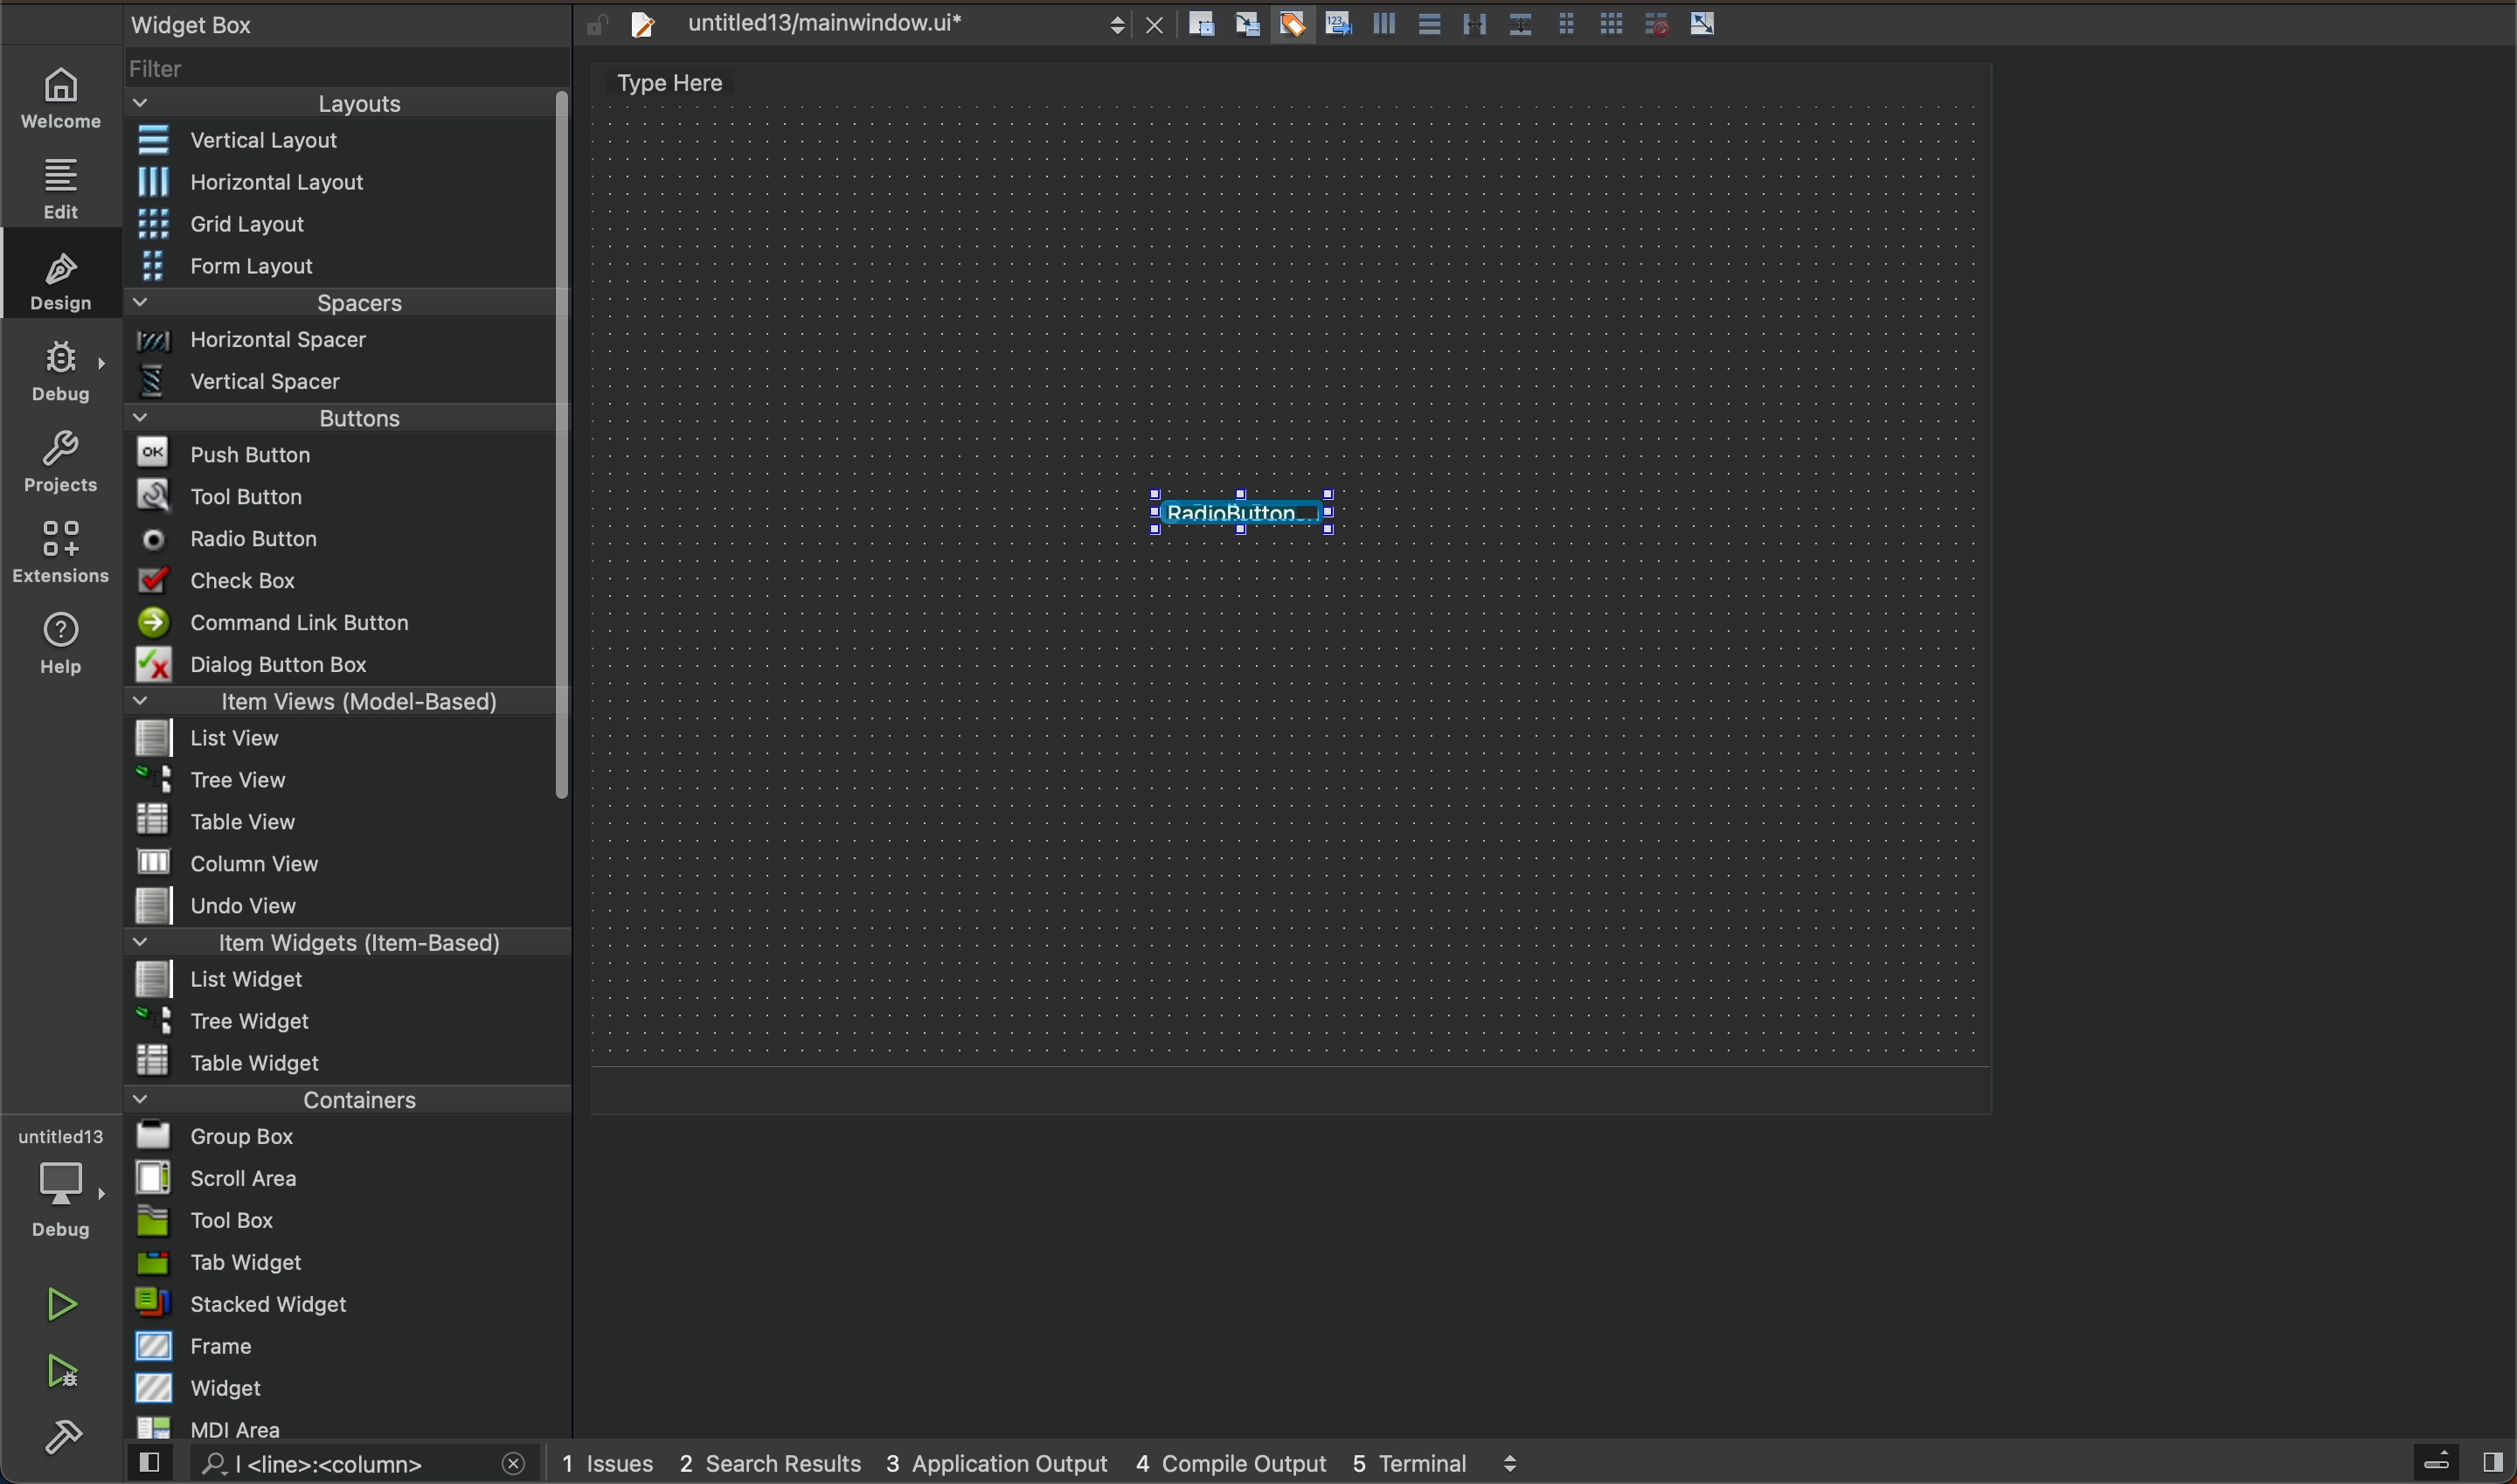  Describe the element at coordinates (341, 983) in the screenshot. I see `` at that location.